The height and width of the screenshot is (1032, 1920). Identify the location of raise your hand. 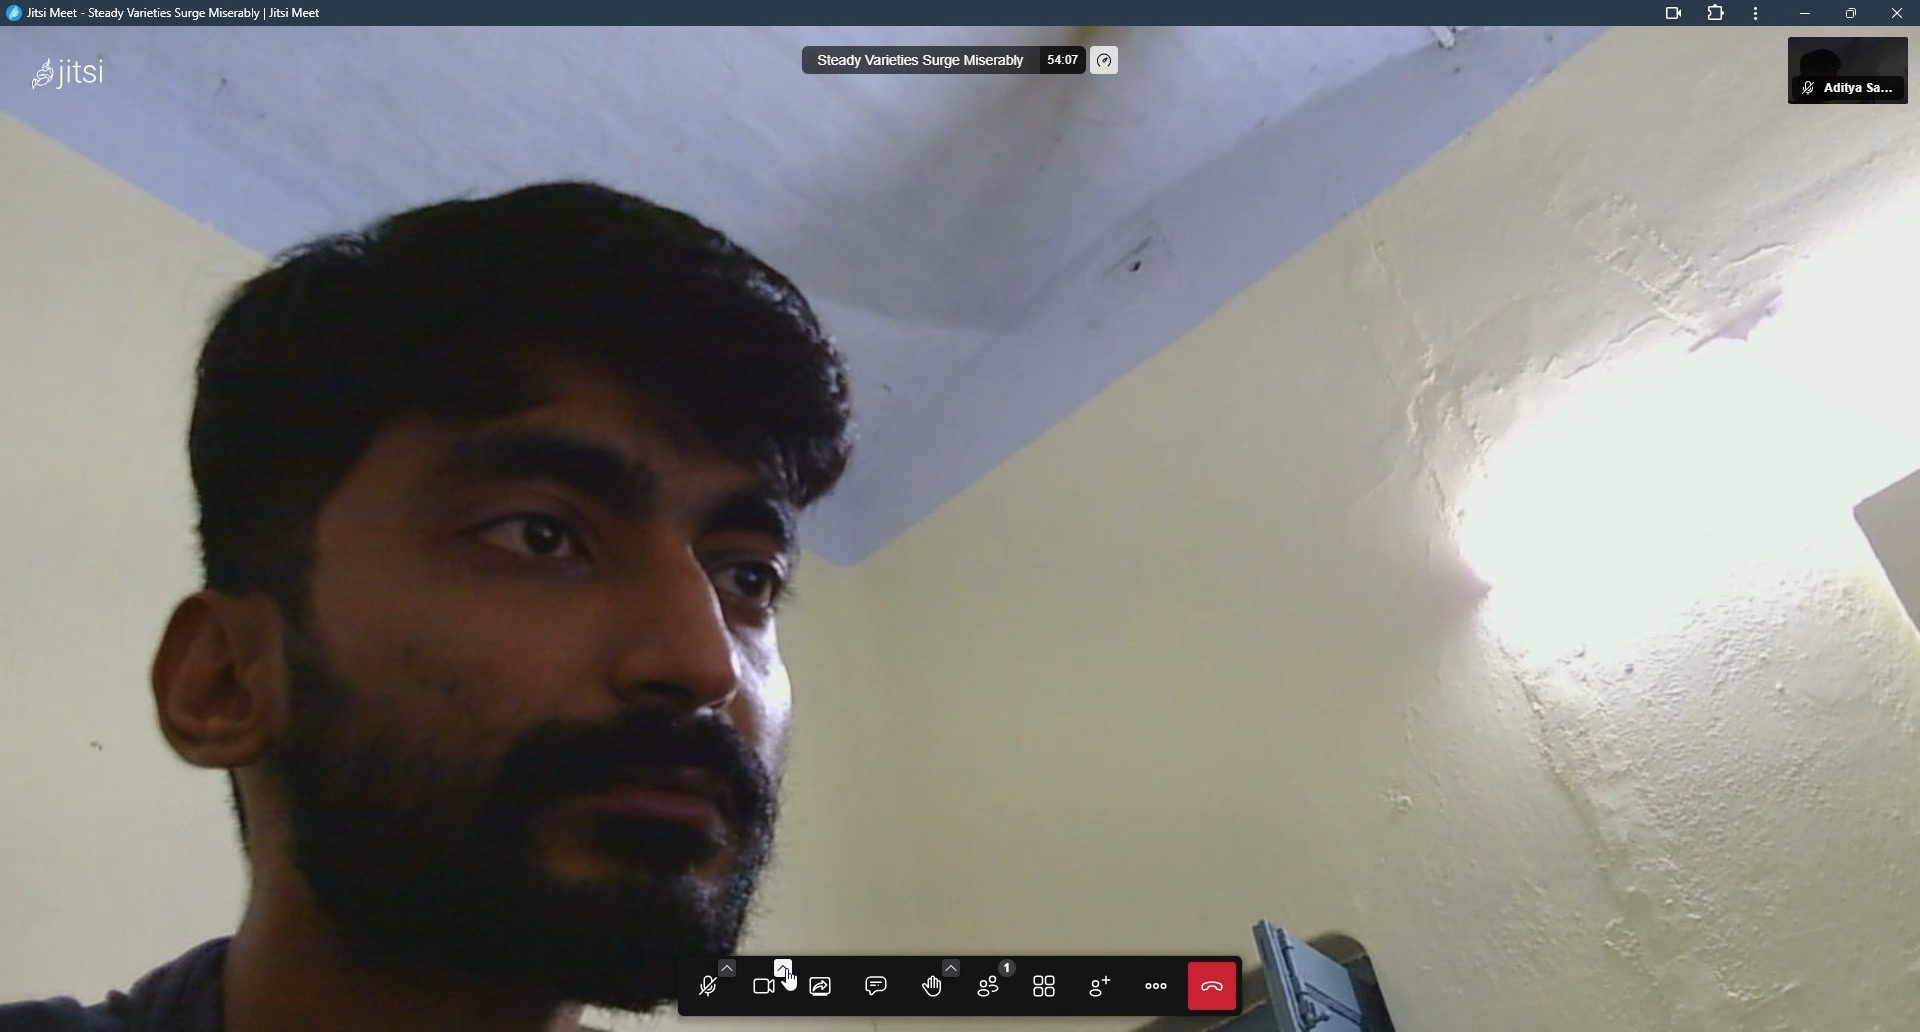
(930, 980).